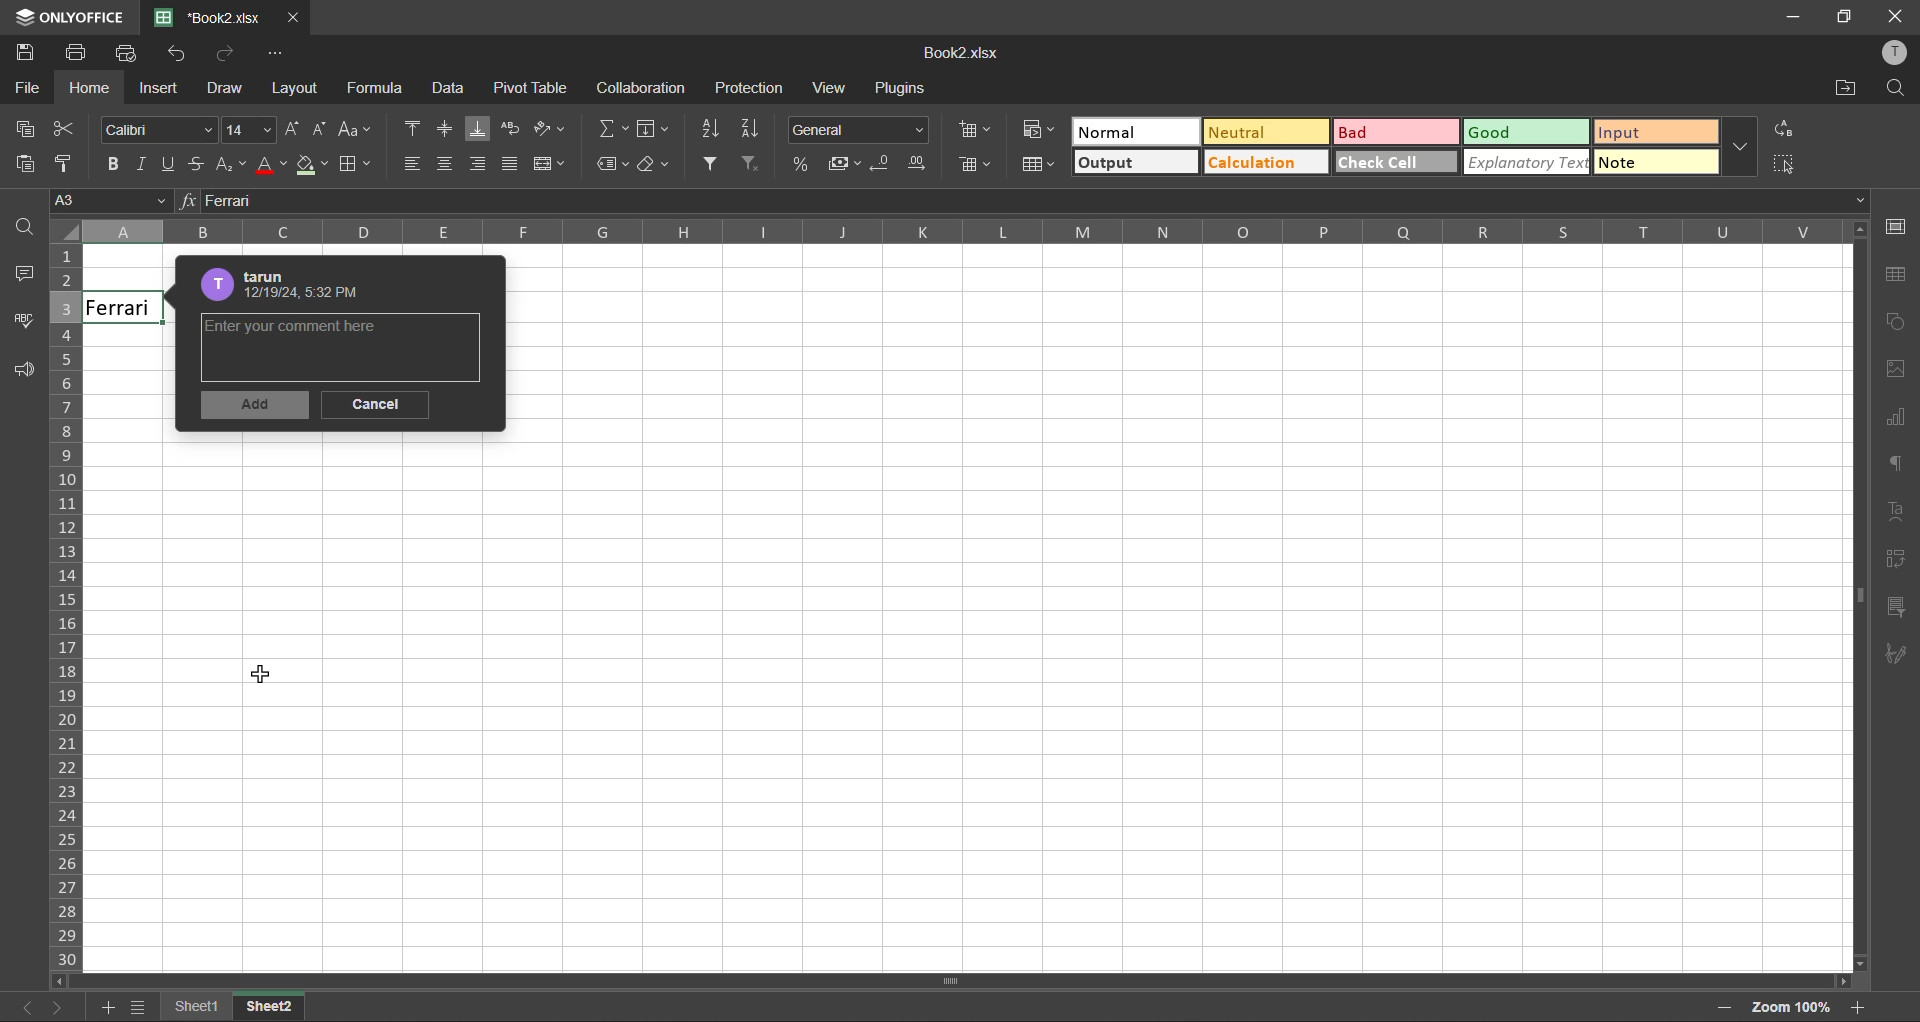 The image size is (1920, 1022). Describe the element at coordinates (1896, 14) in the screenshot. I see `Close ` at that location.